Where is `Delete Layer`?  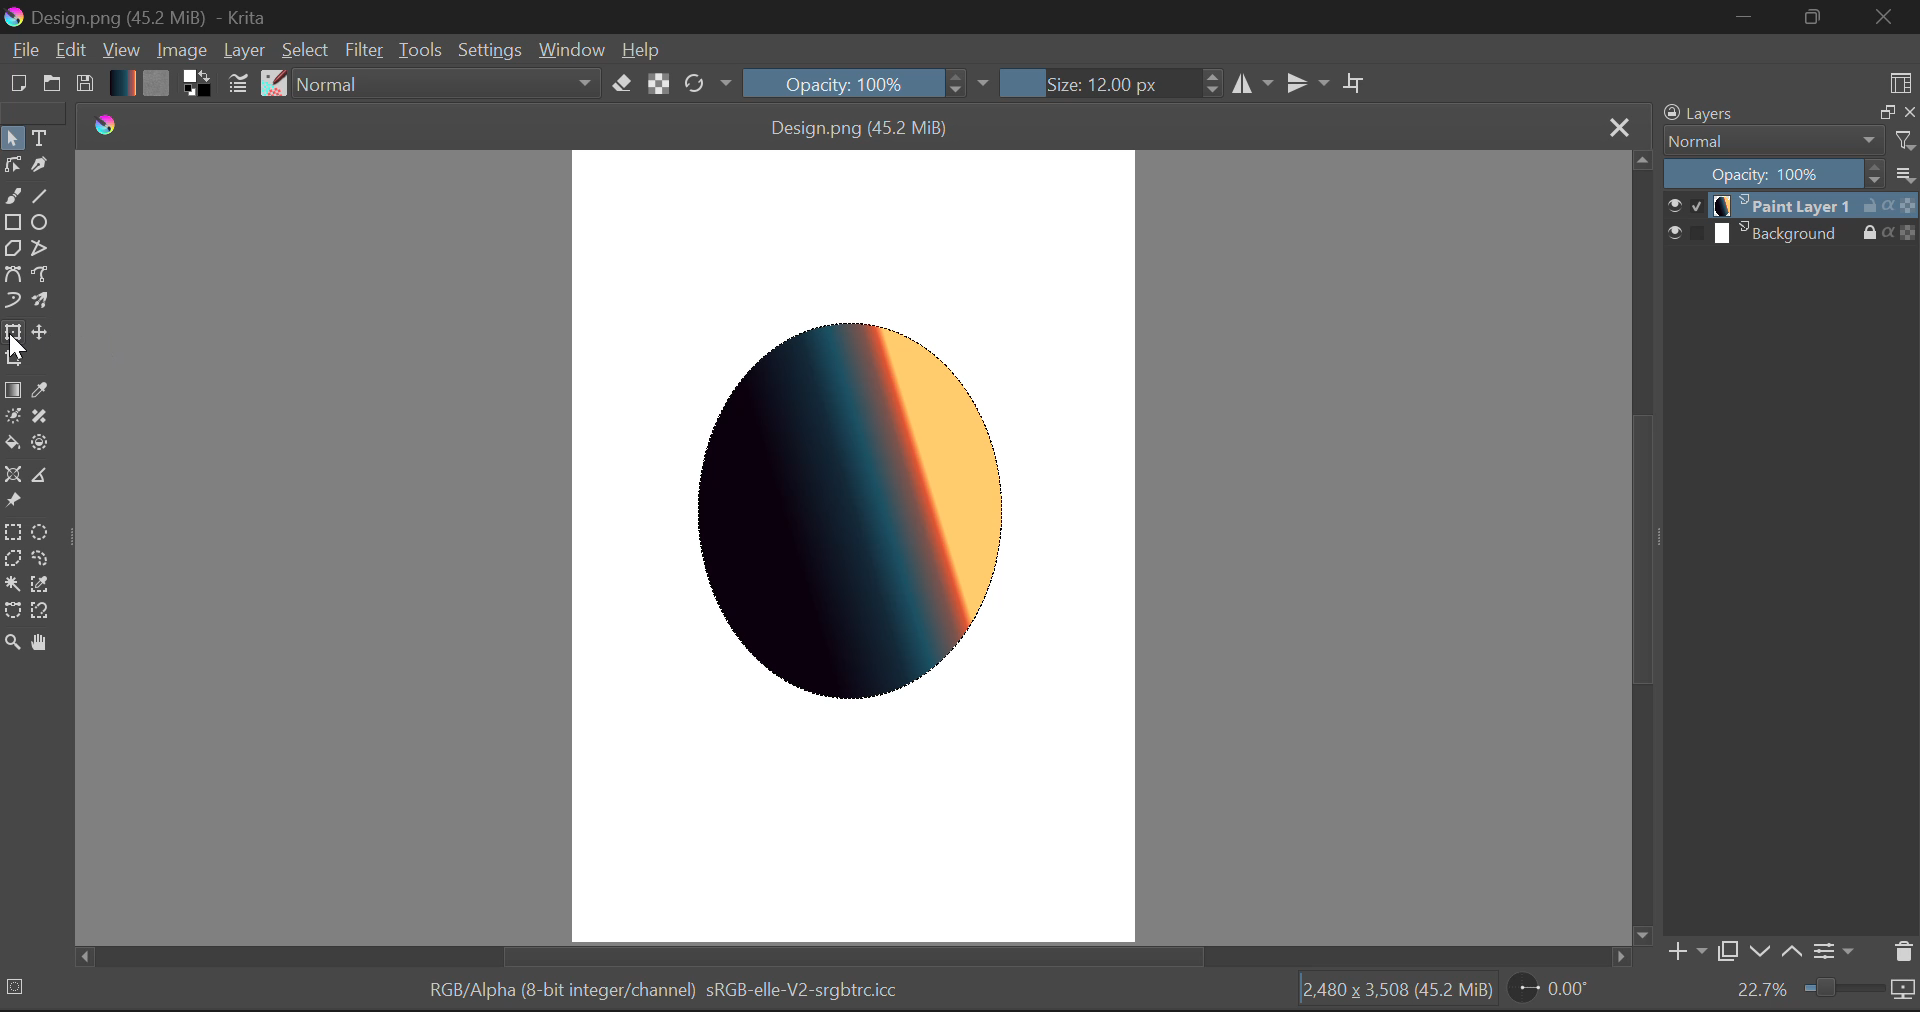 Delete Layer is located at coordinates (1901, 951).